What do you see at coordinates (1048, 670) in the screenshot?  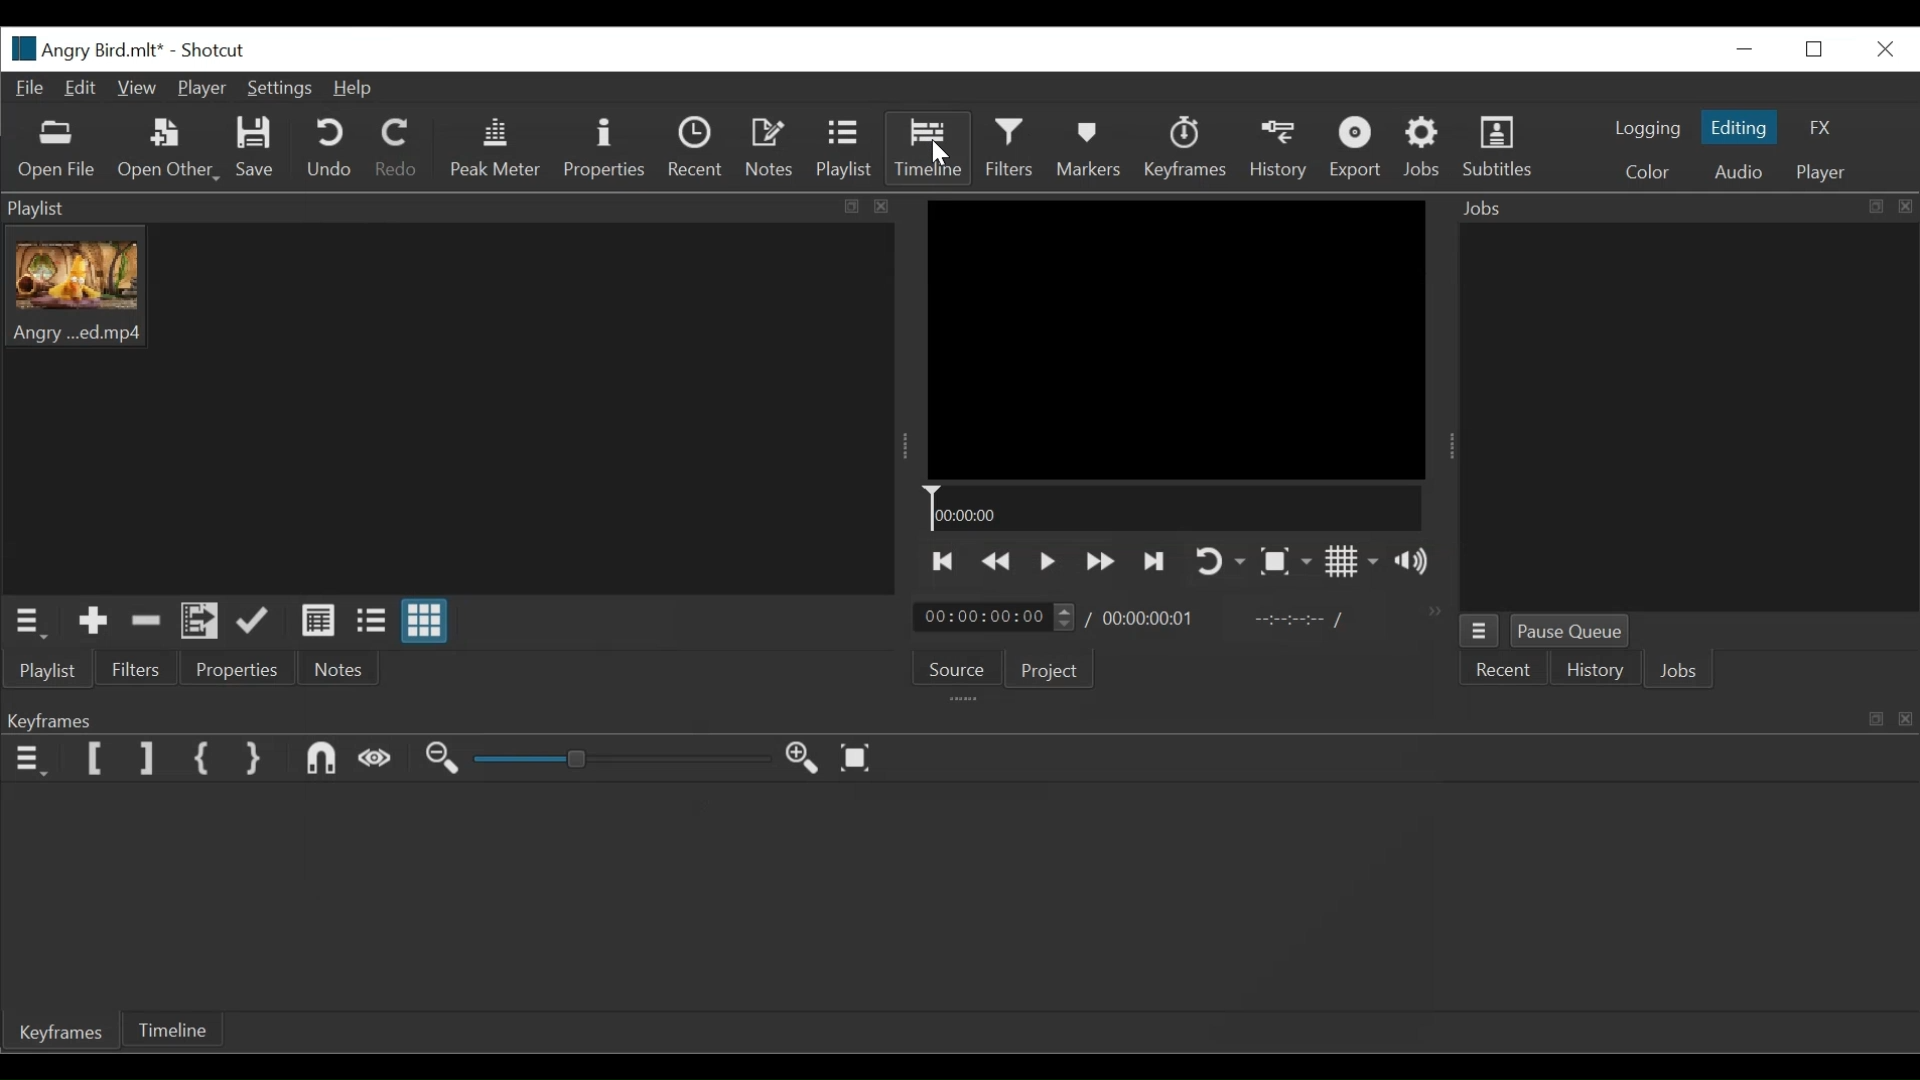 I see `Project` at bounding box center [1048, 670].